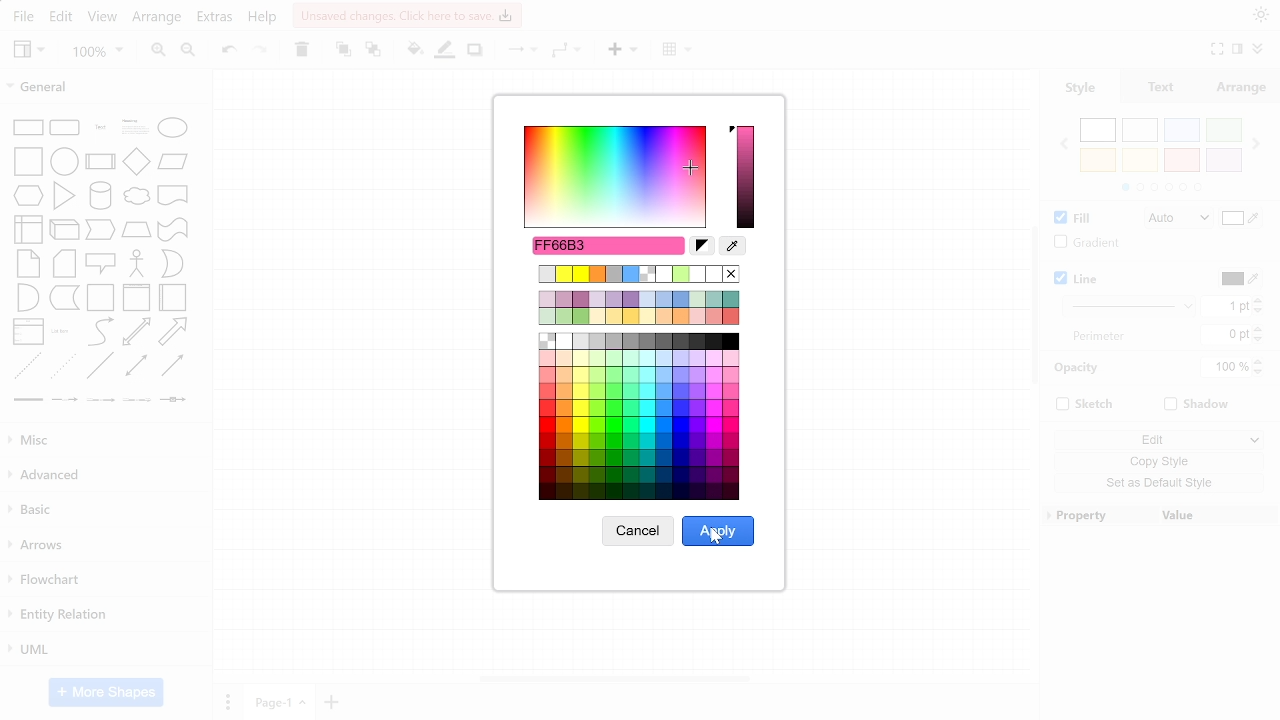 Image resolution: width=1280 pixels, height=720 pixels. I want to click on Other colors, so click(640, 307).